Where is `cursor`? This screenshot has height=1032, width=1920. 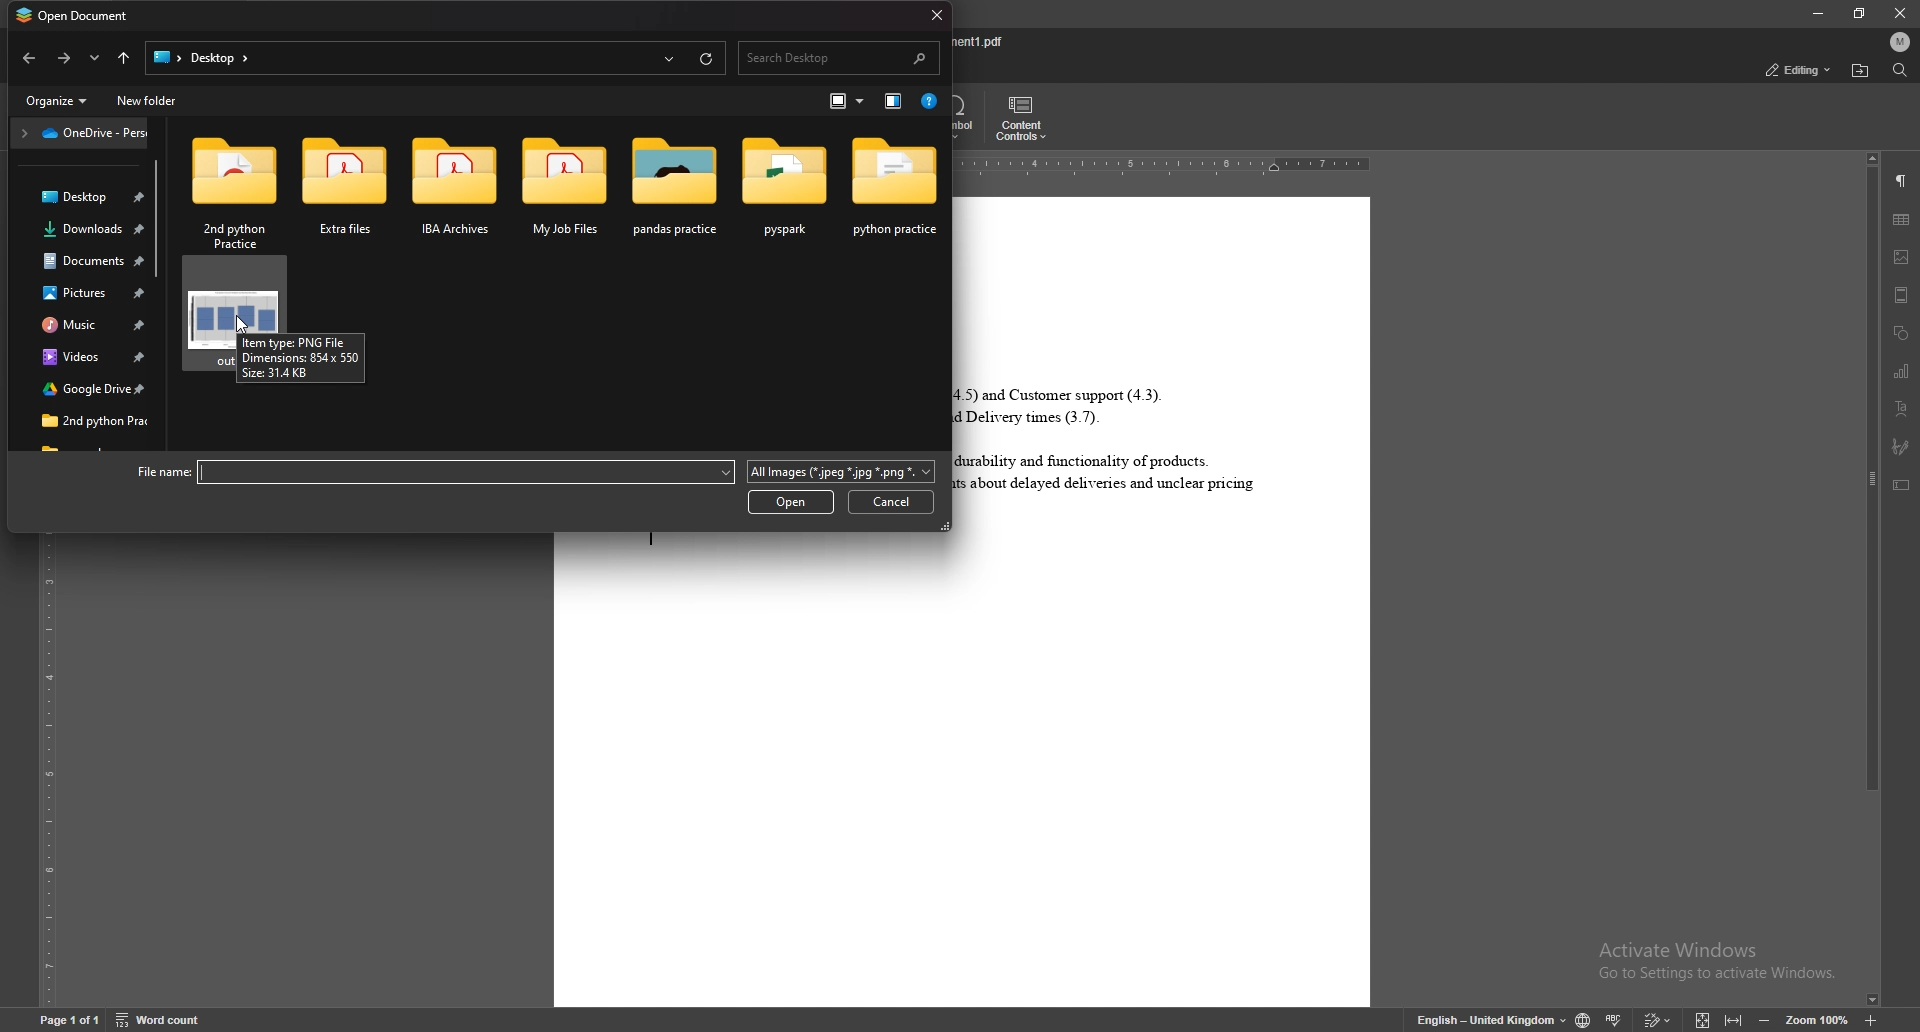 cursor is located at coordinates (245, 323).